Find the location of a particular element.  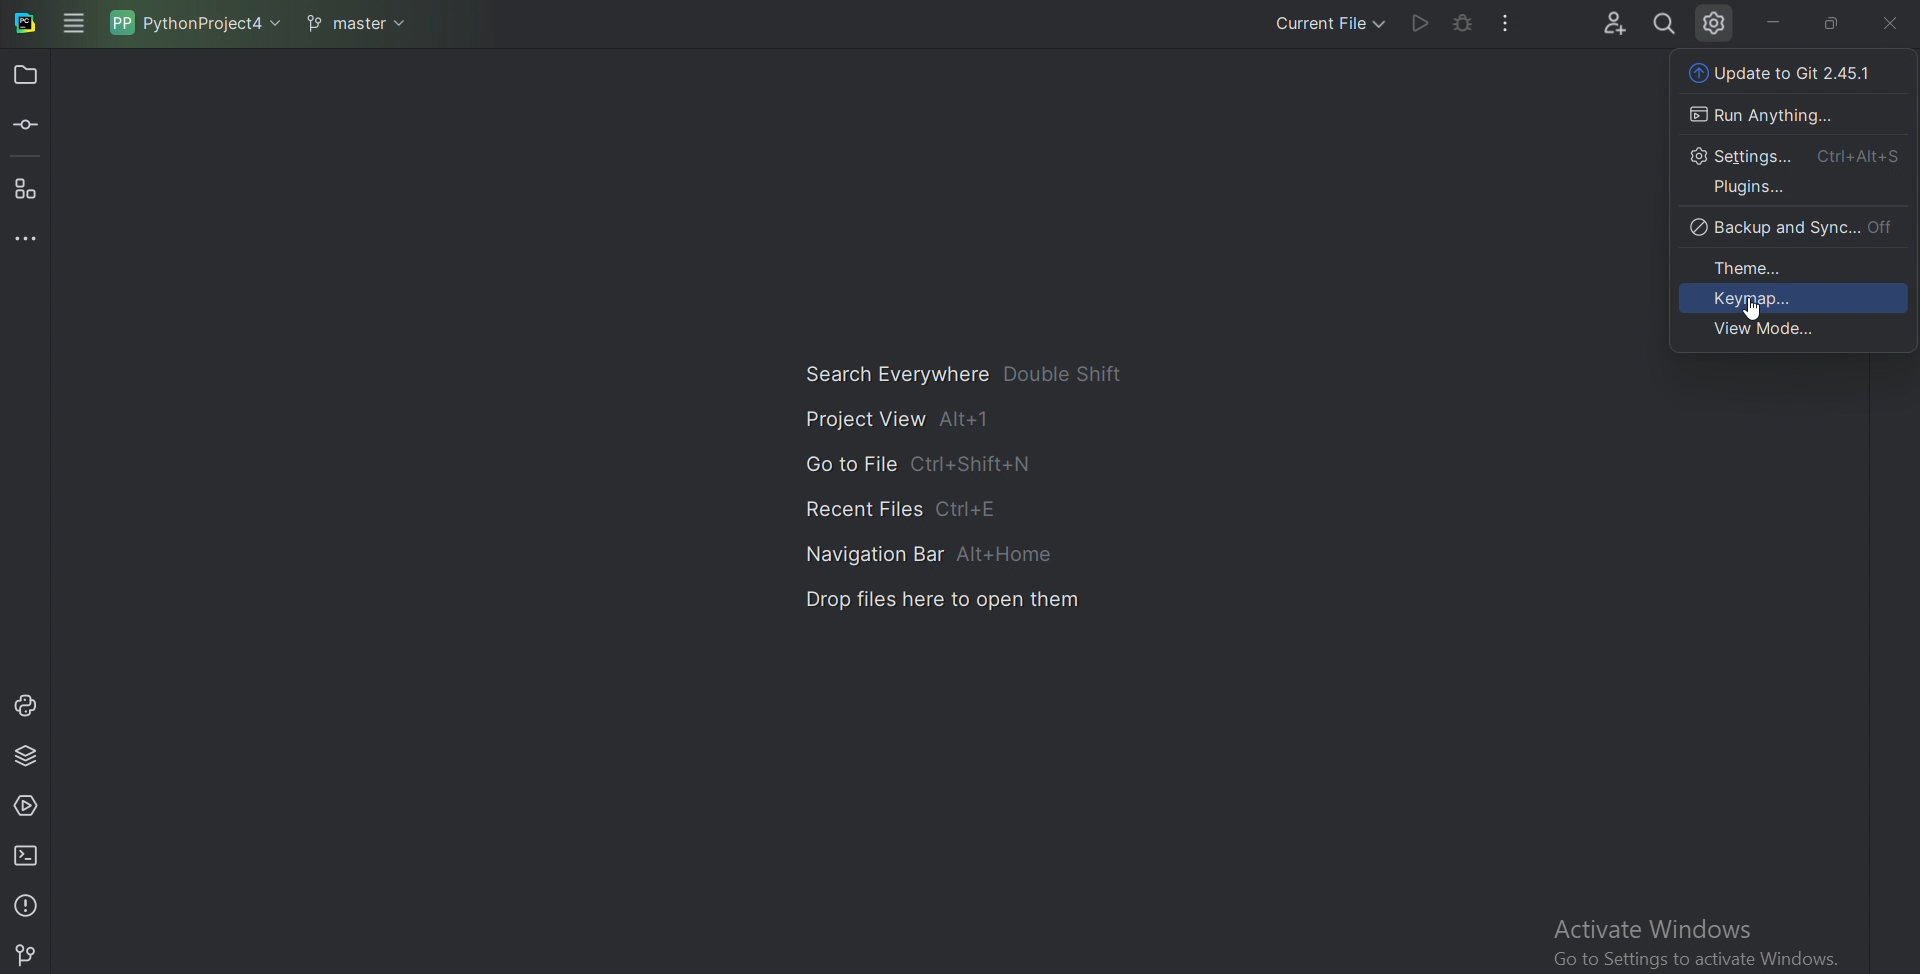

Problems is located at coordinates (26, 904).